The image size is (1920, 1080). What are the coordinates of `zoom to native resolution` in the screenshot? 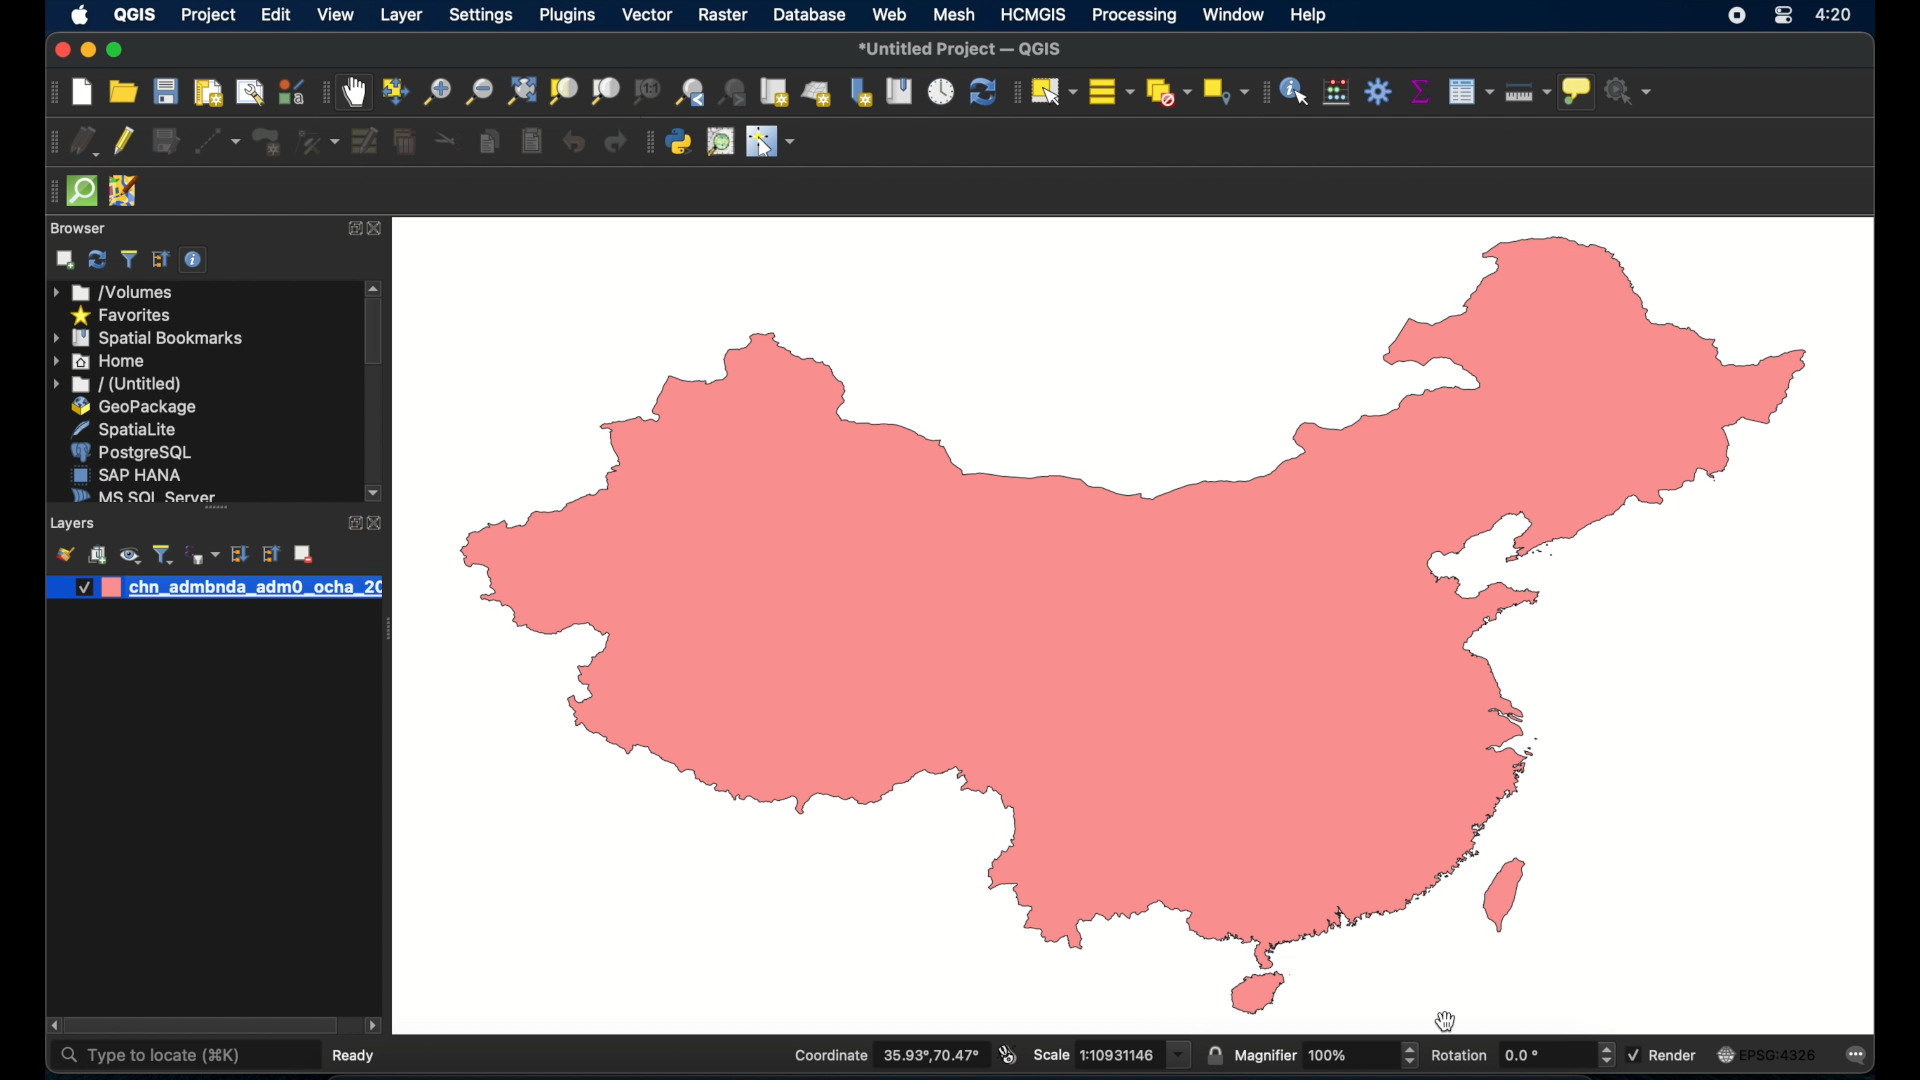 It's located at (649, 93).